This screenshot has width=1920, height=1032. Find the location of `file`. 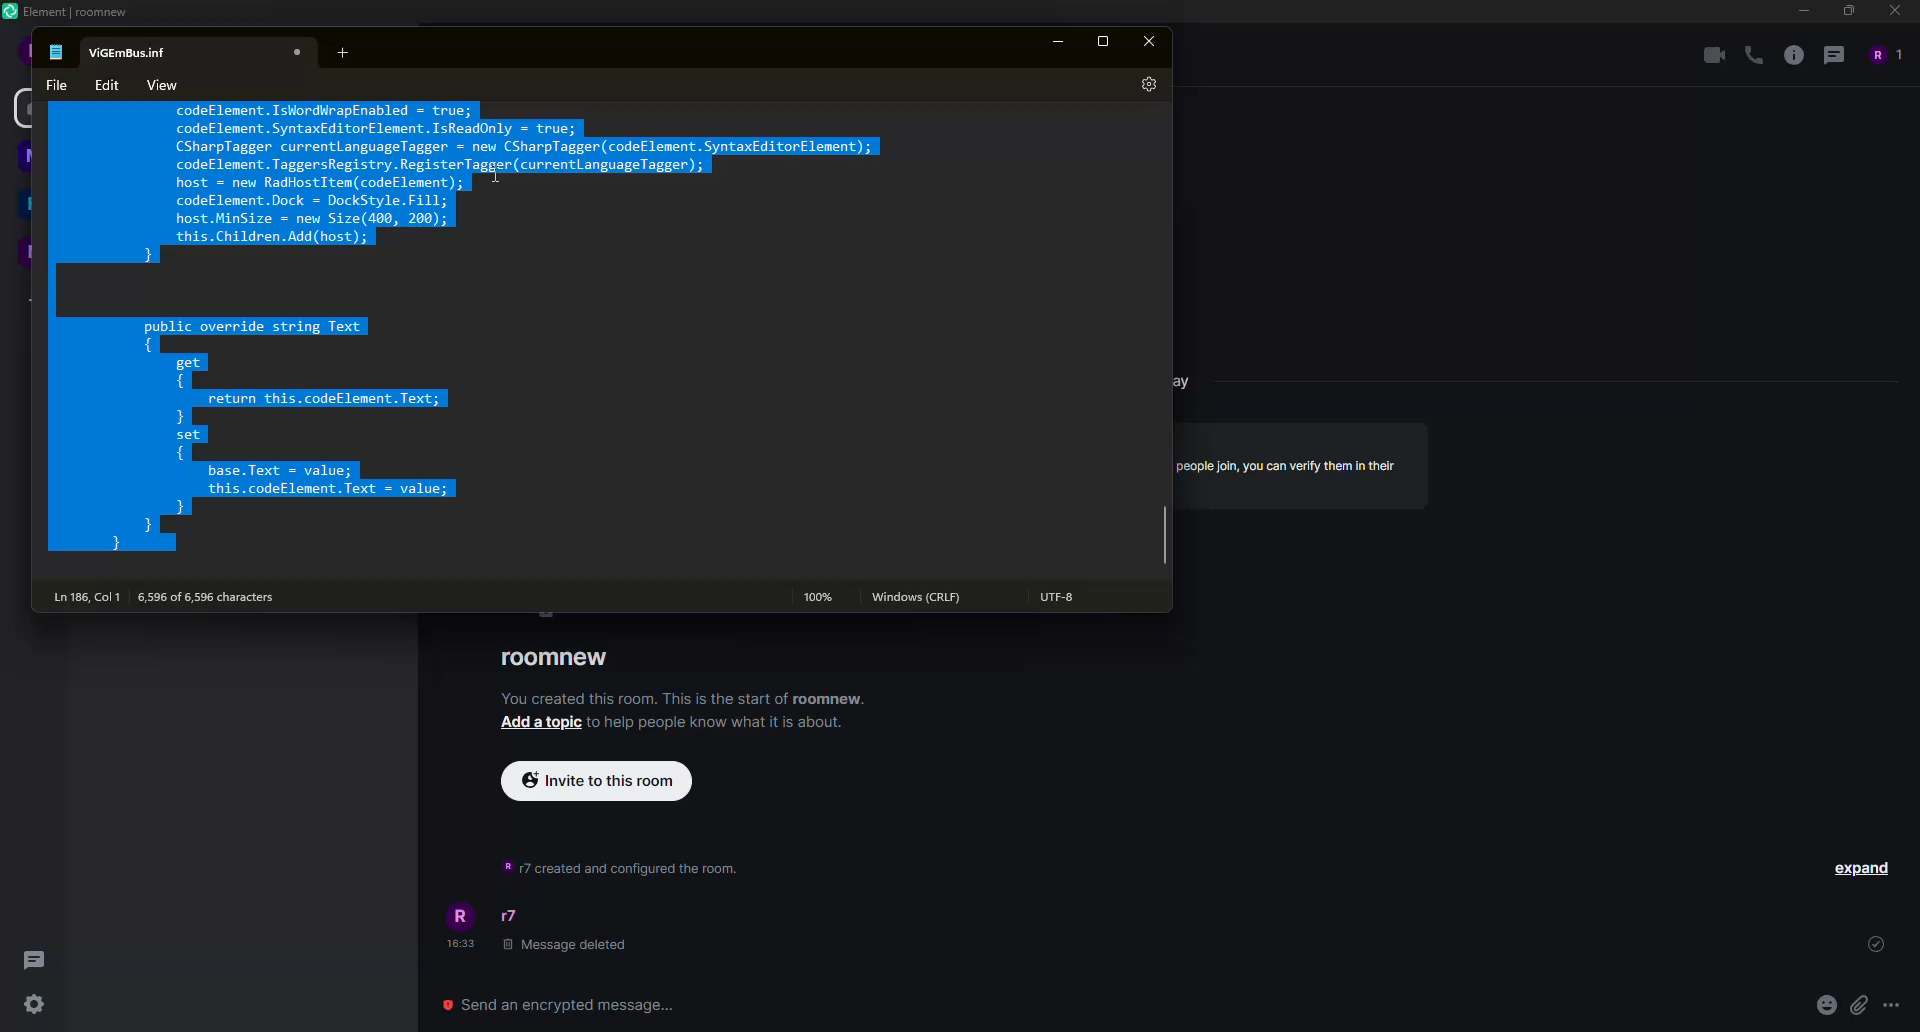

file is located at coordinates (51, 84).